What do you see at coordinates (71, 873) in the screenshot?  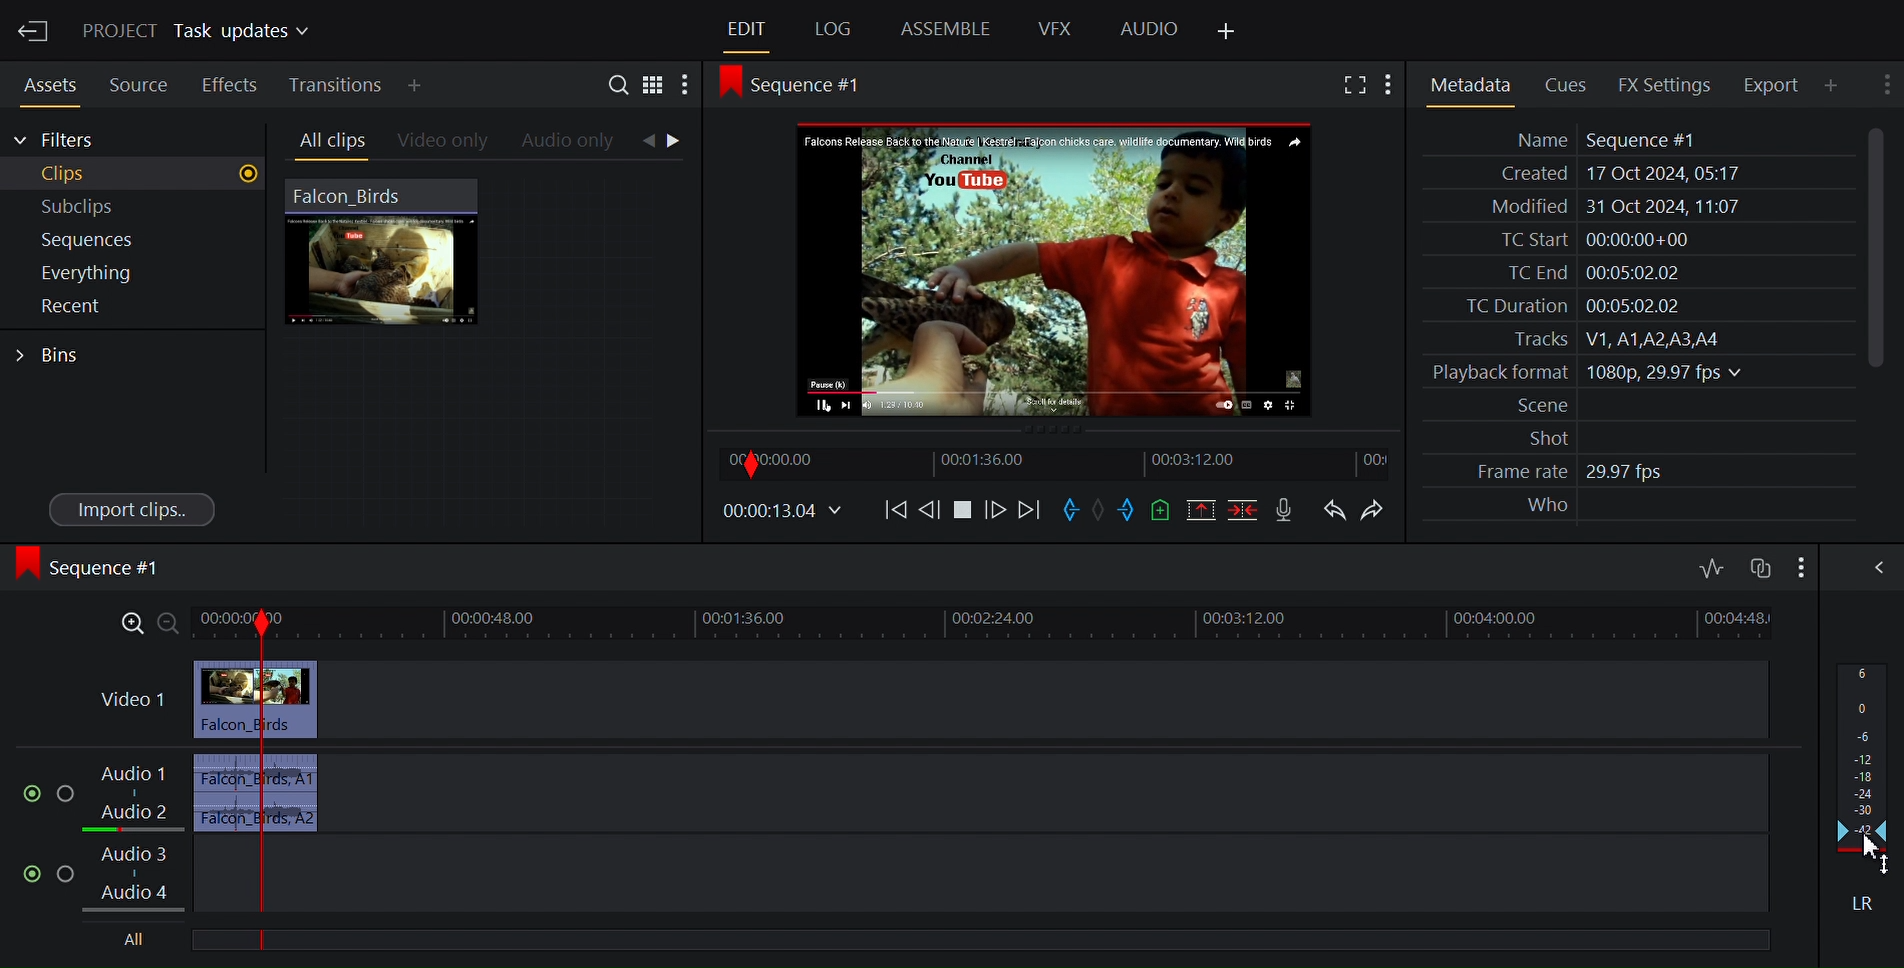 I see `Solo this track` at bounding box center [71, 873].